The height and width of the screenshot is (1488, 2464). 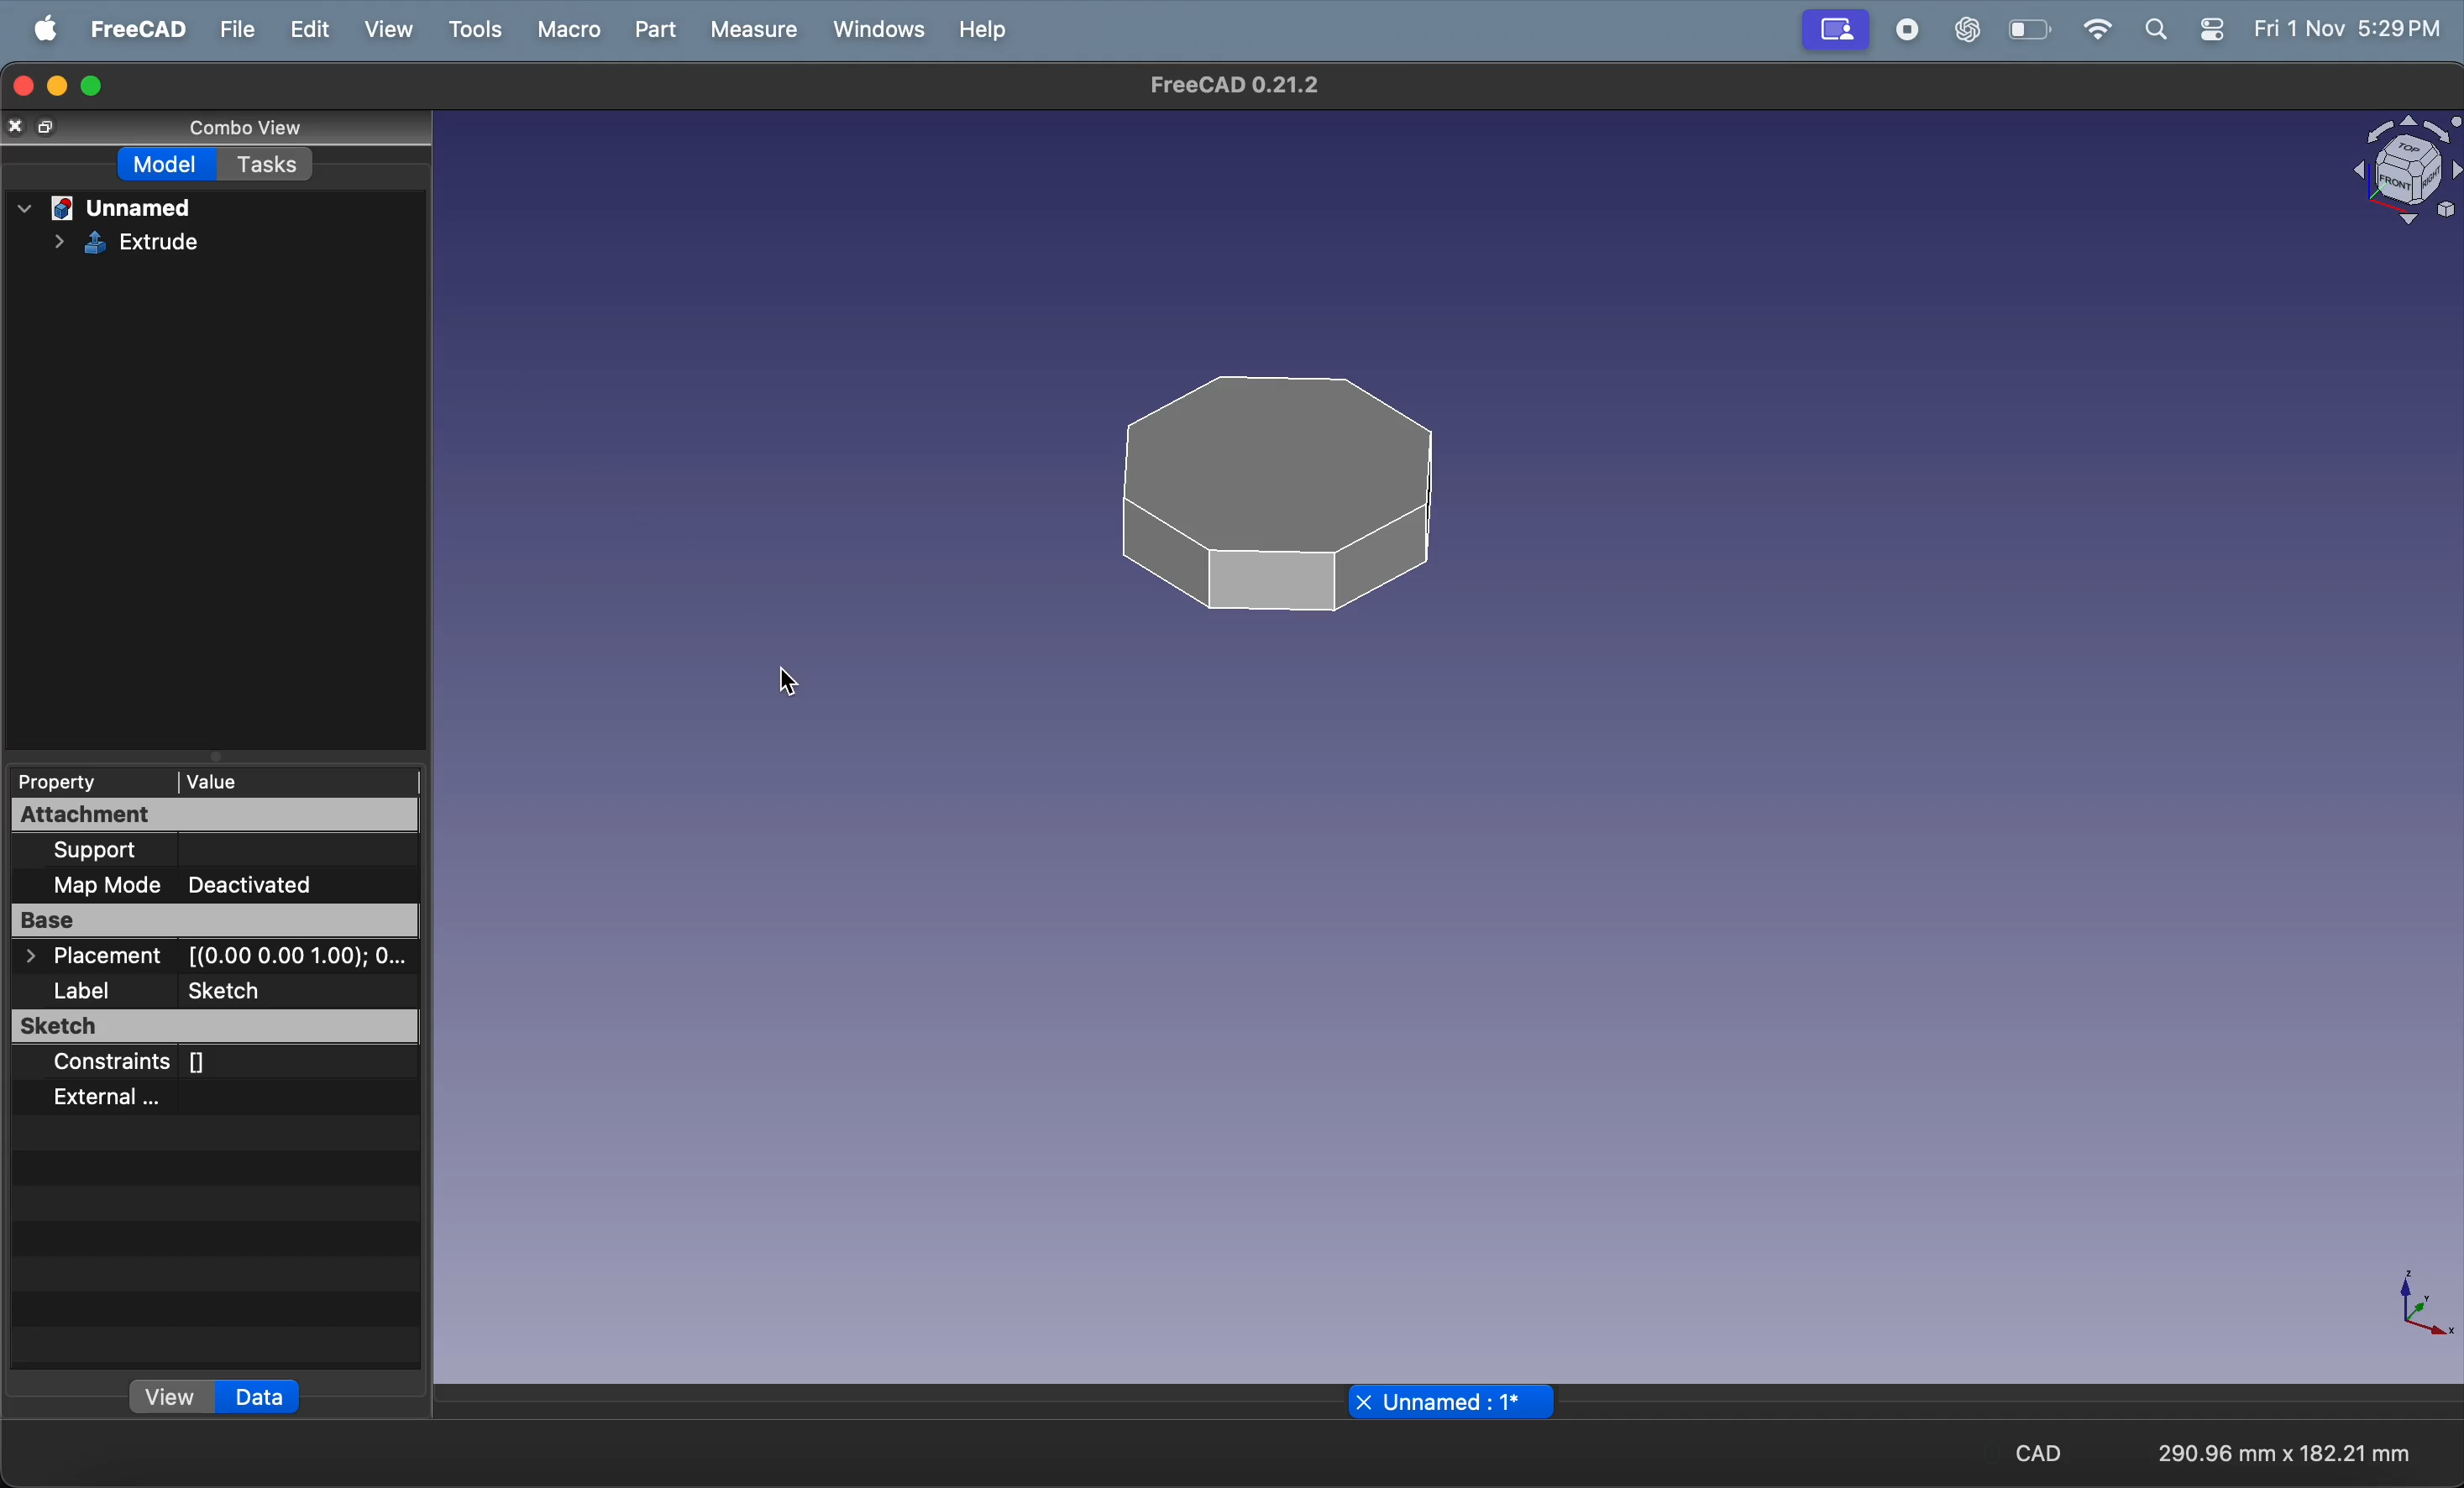 What do you see at coordinates (151, 1394) in the screenshot?
I see `view` at bounding box center [151, 1394].